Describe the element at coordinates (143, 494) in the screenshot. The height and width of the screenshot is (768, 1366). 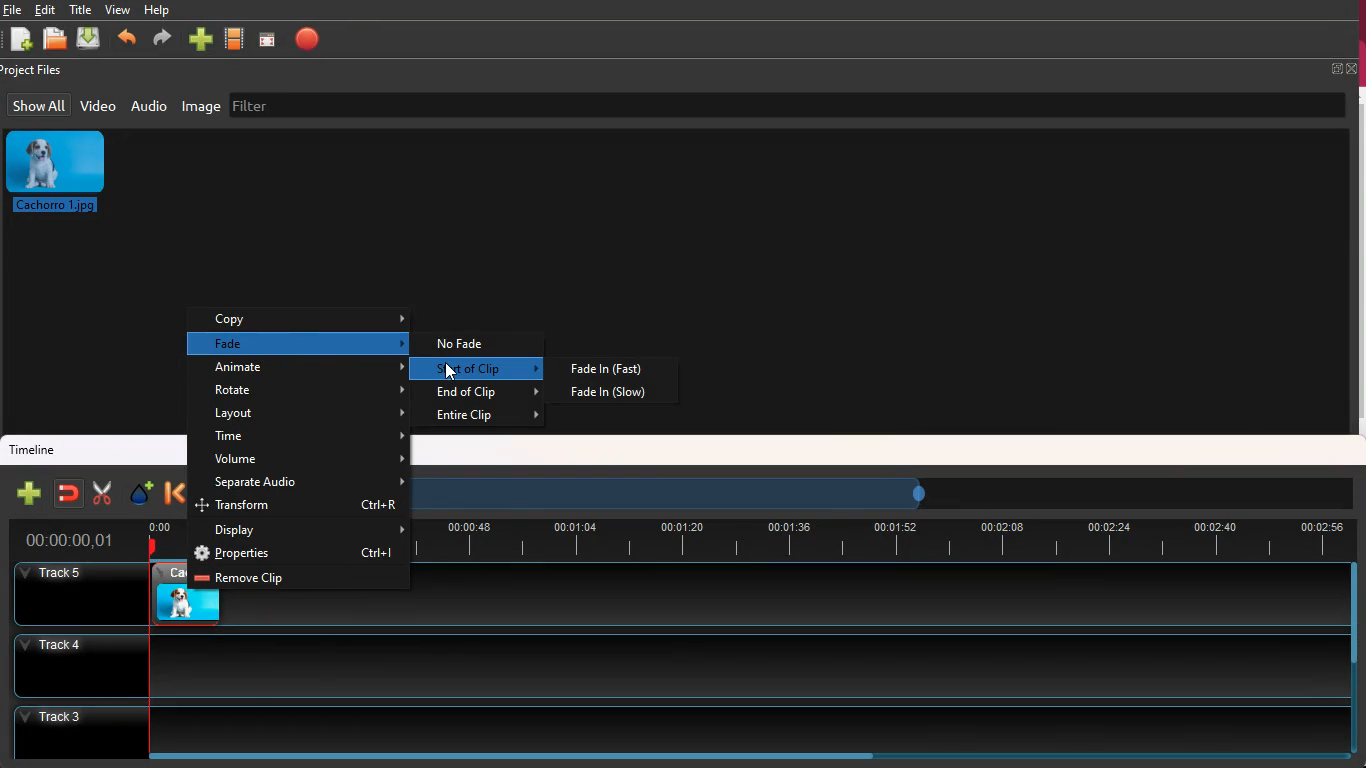
I see `effect` at that location.